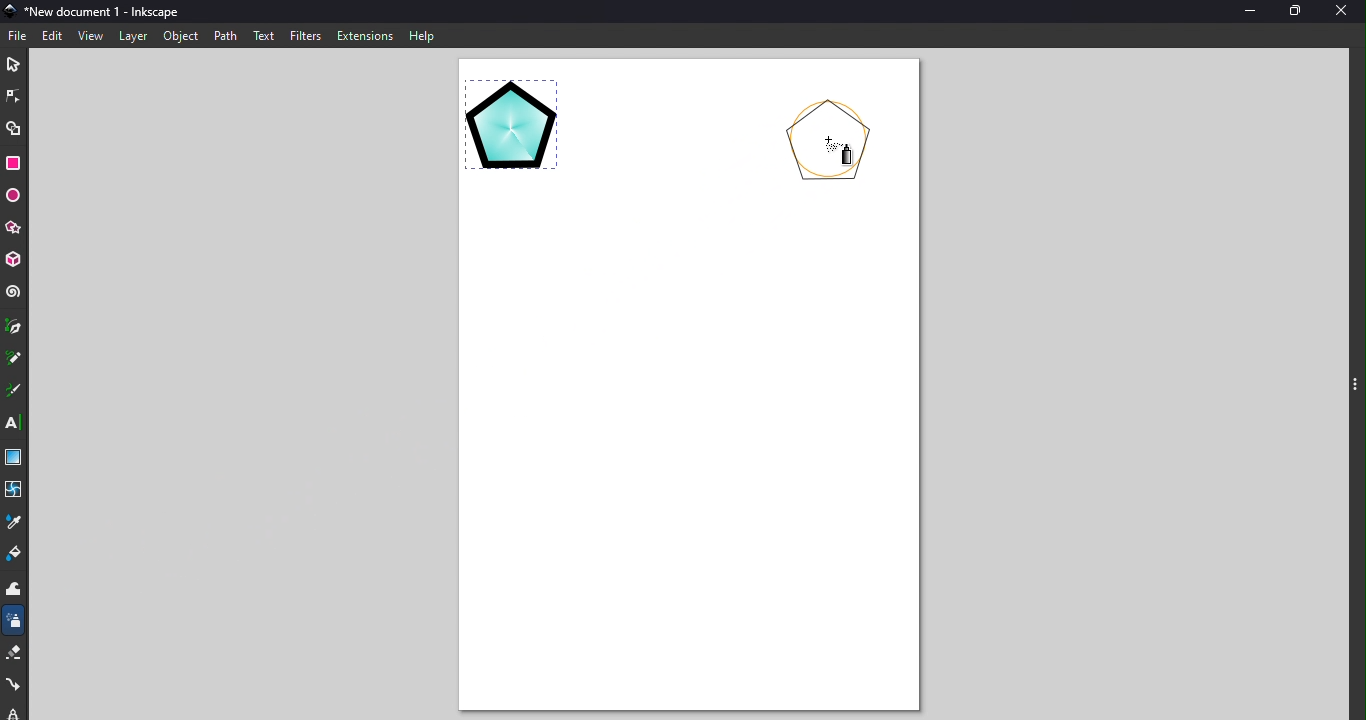 Image resolution: width=1366 pixels, height=720 pixels. What do you see at coordinates (363, 35) in the screenshot?
I see `Extensions` at bounding box center [363, 35].